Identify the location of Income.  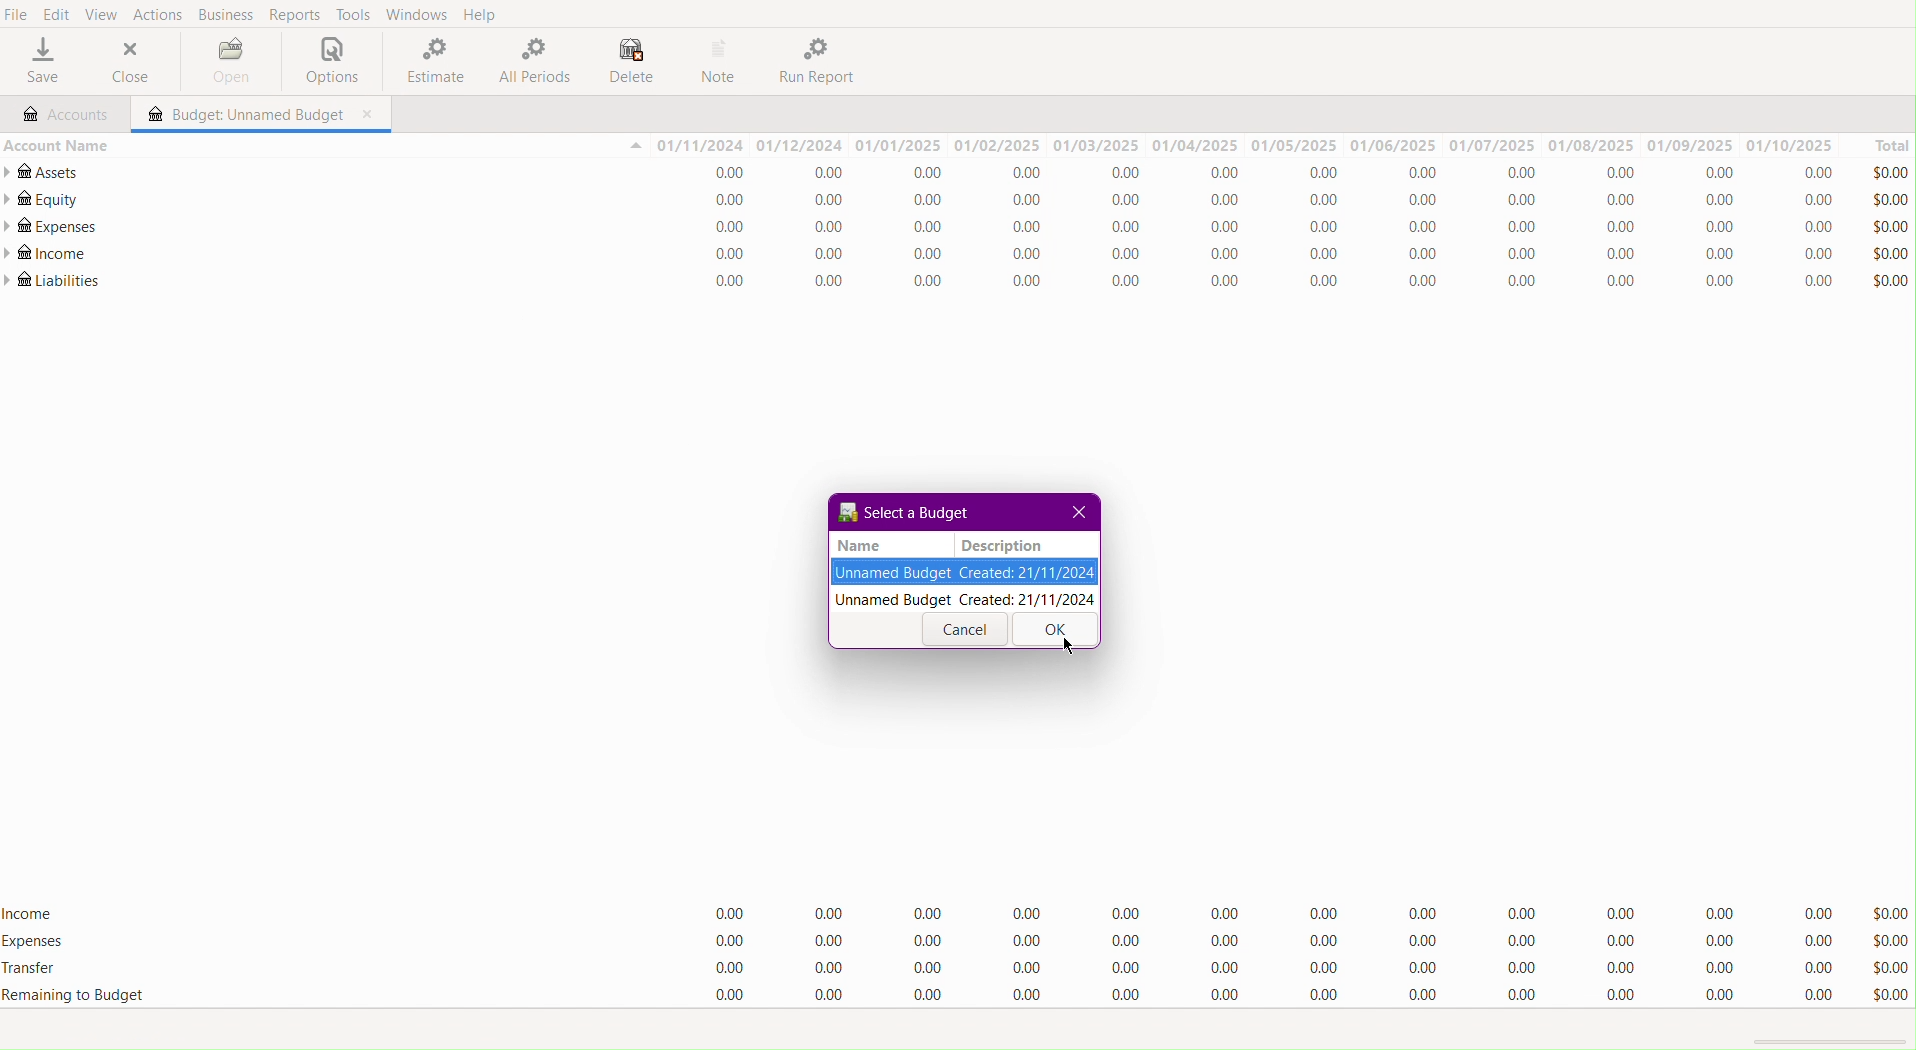
(48, 255).